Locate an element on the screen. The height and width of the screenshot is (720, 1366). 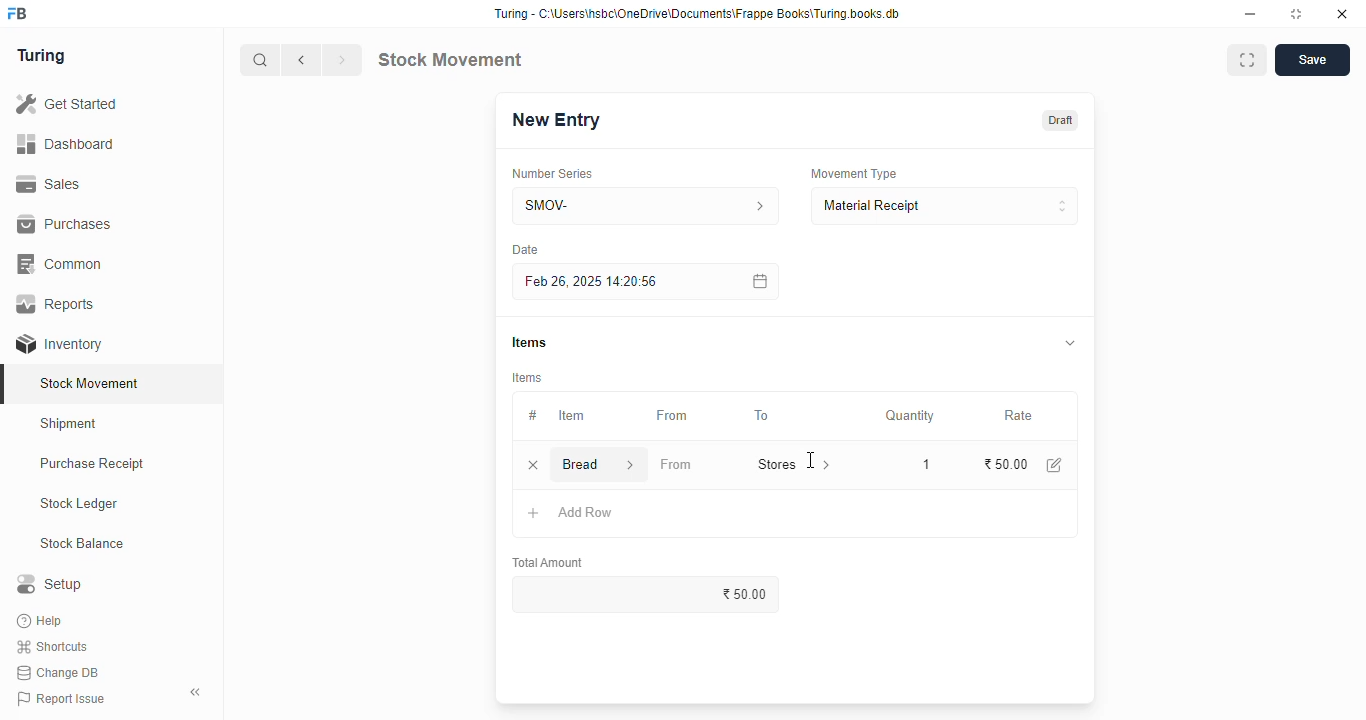
previous is located at coordinates (302, 60).